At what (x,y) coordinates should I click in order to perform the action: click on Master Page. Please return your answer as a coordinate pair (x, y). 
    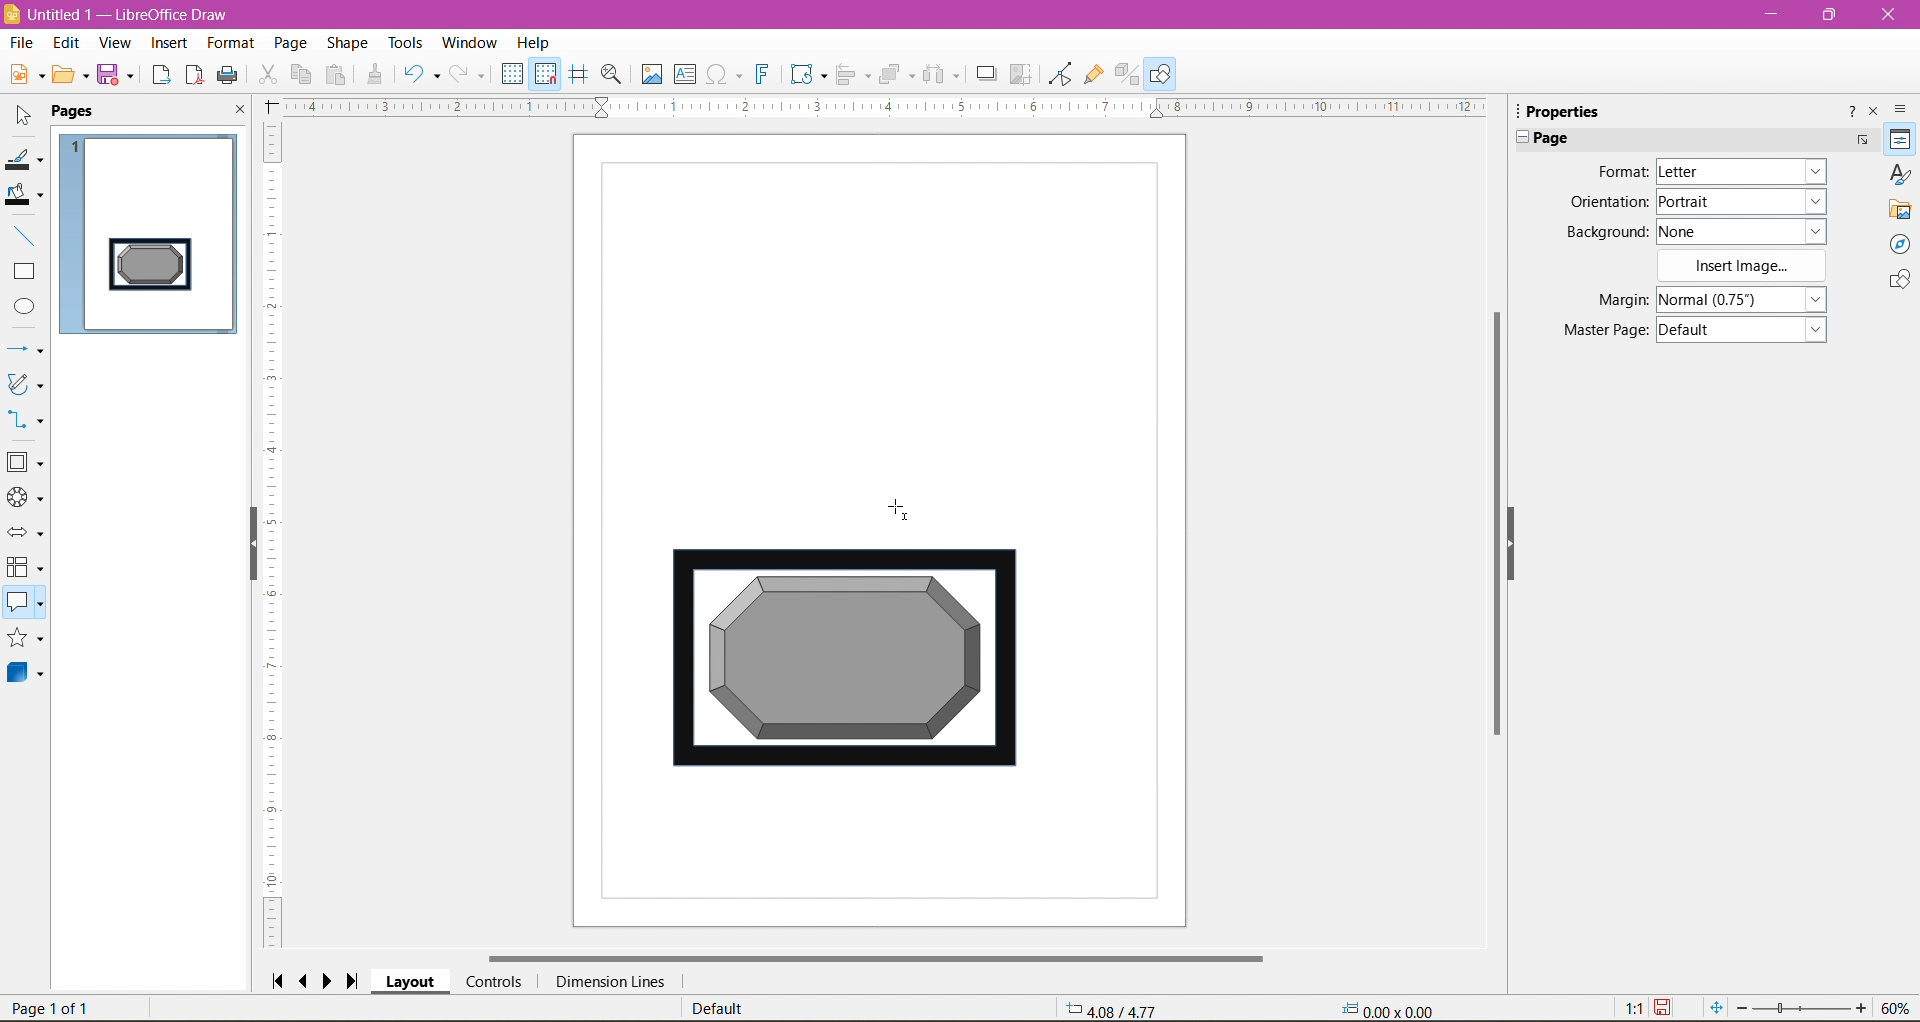
    Looking at the image, I should click on (1599, 331).